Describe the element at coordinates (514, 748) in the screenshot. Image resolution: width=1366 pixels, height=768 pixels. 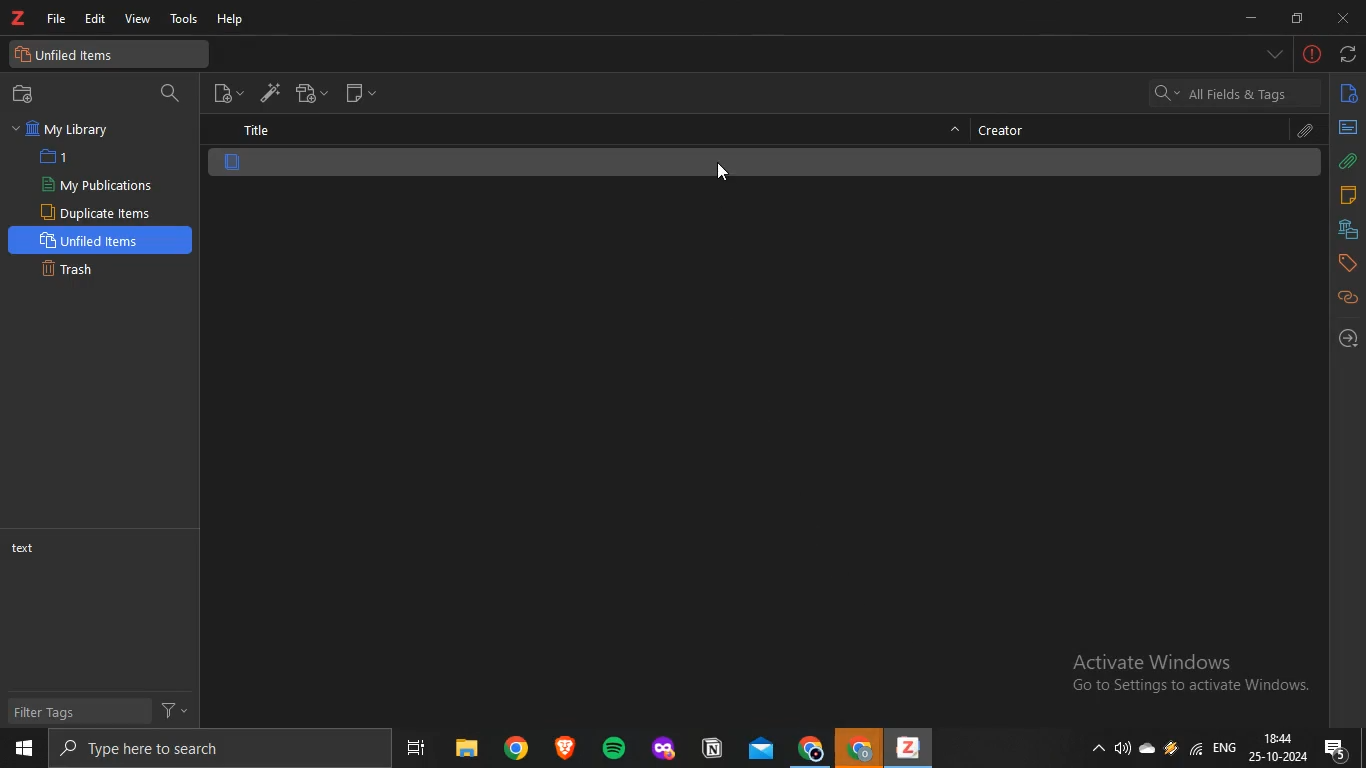
I see `chrome` at that location.